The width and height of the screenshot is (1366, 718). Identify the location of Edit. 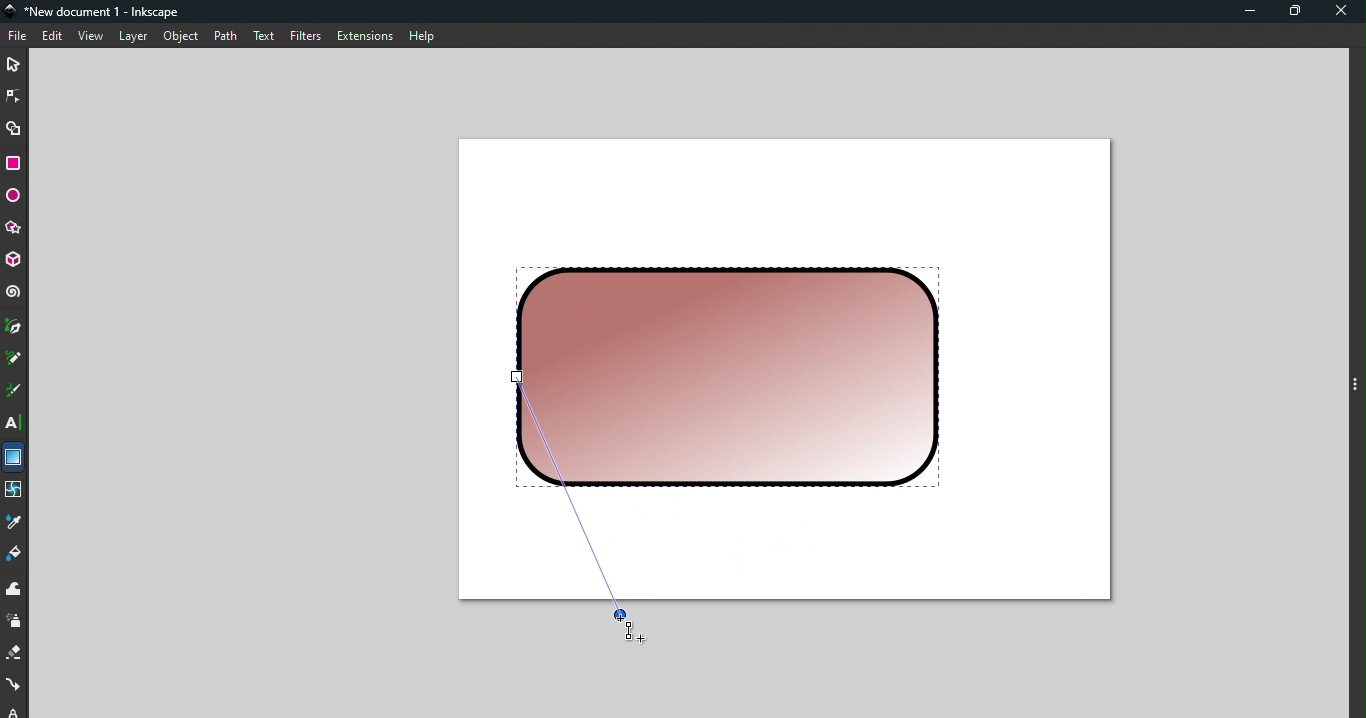
(54, 37).